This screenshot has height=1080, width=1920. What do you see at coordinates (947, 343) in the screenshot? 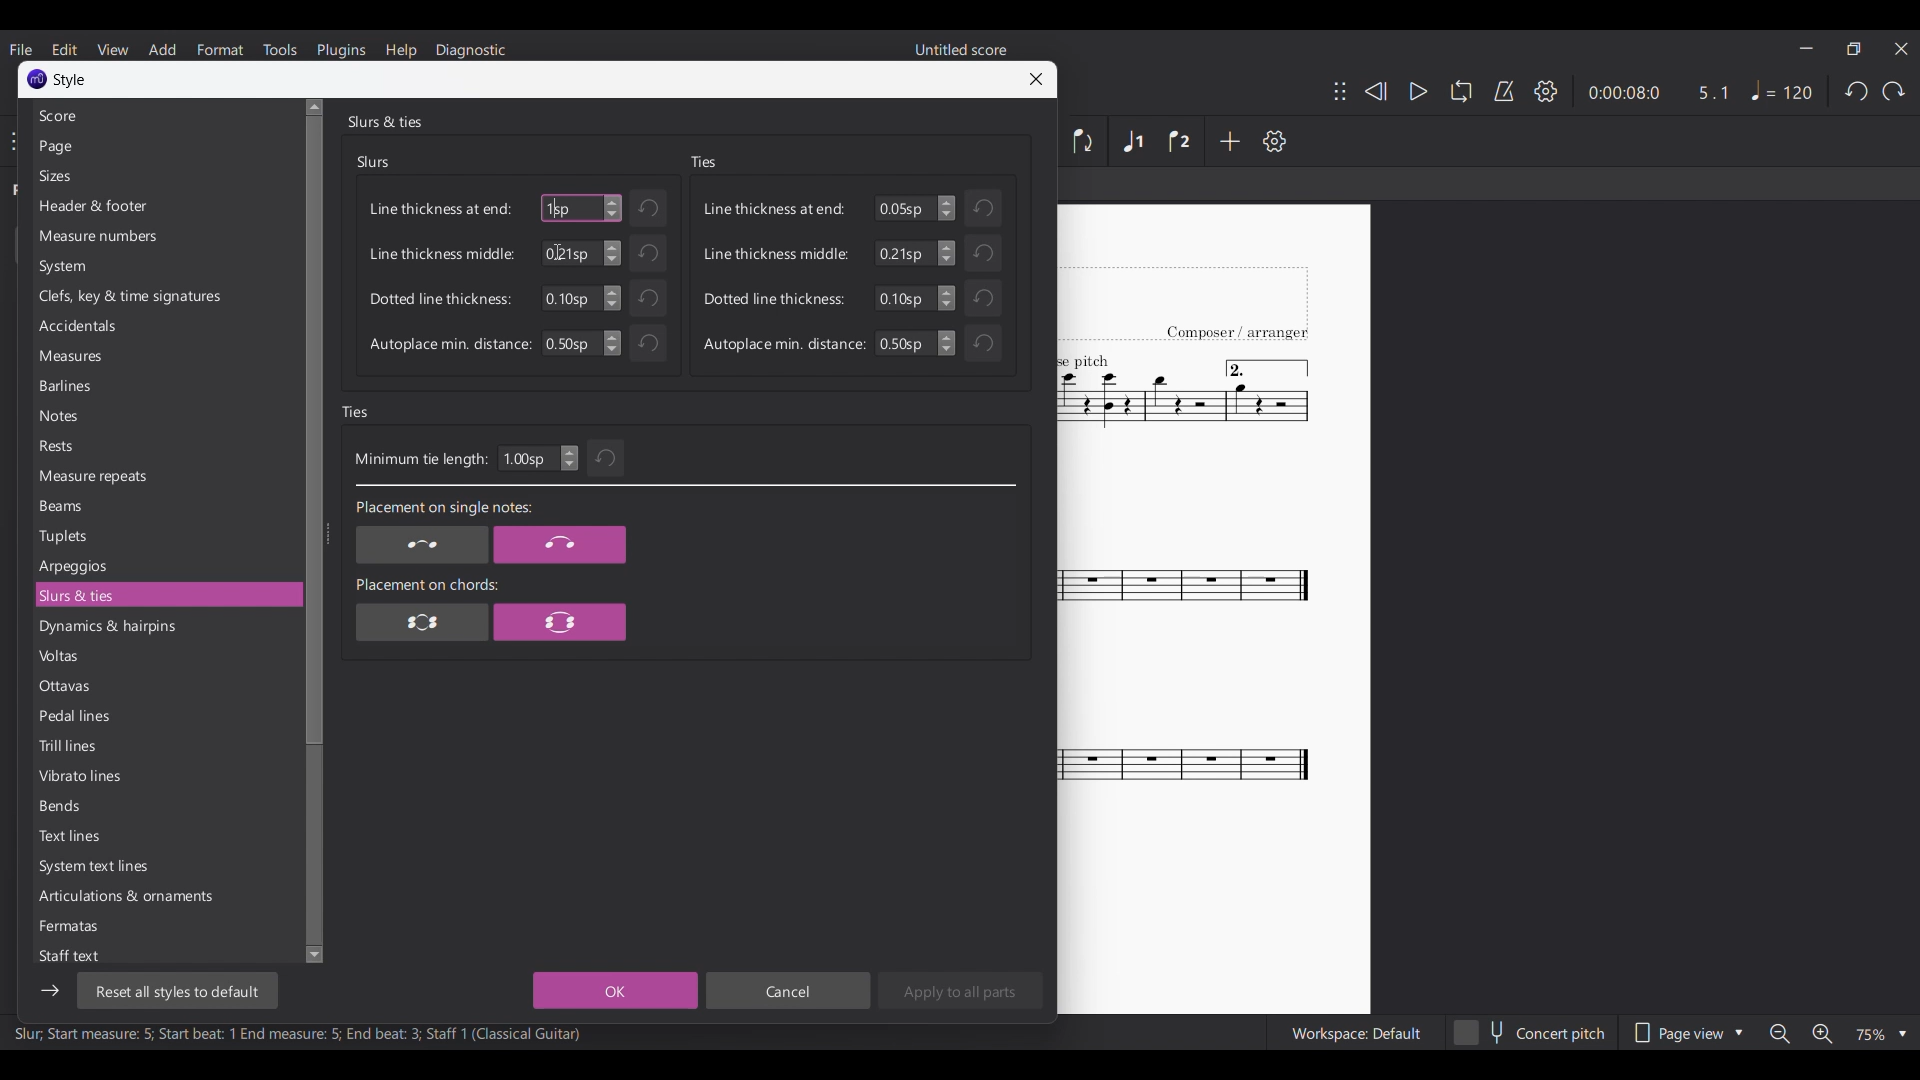
I see `Change autoplace min. distance` at bounding box center [947, 343].